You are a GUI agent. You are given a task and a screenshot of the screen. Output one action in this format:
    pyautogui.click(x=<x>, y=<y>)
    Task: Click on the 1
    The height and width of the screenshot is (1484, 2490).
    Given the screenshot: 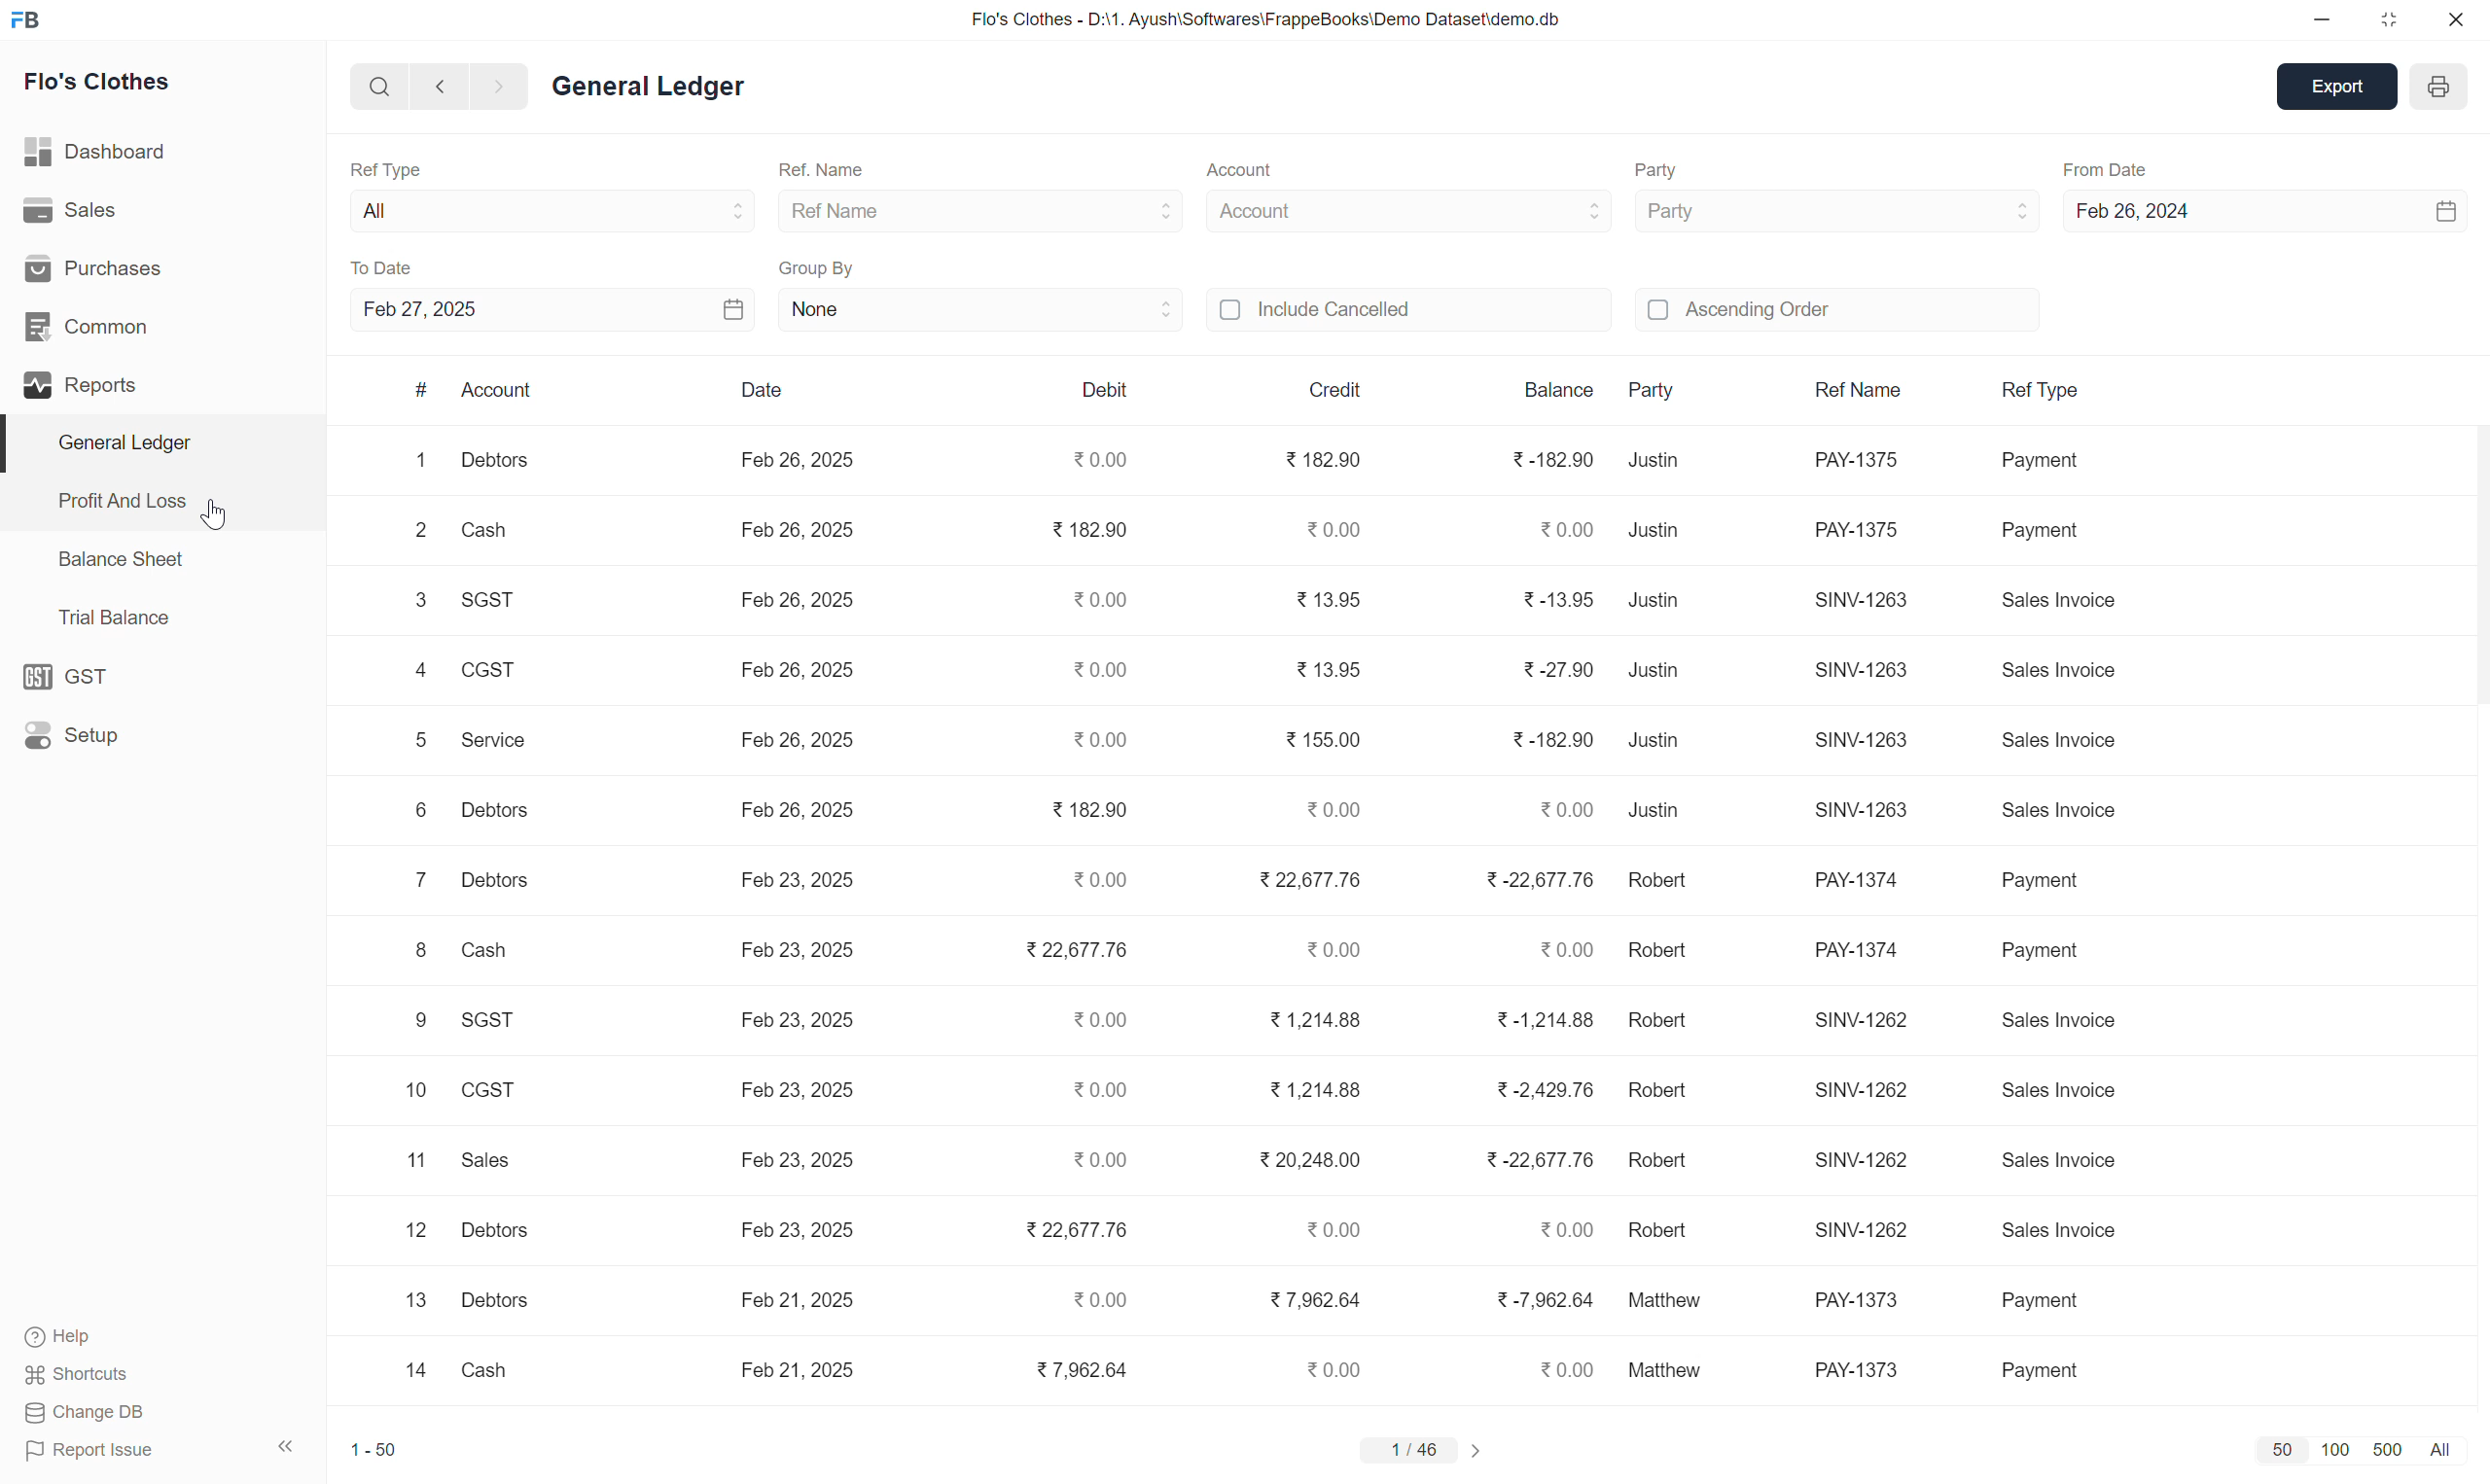 What is the action you would take?
    pyautogui.click(x=417, y=469)
    